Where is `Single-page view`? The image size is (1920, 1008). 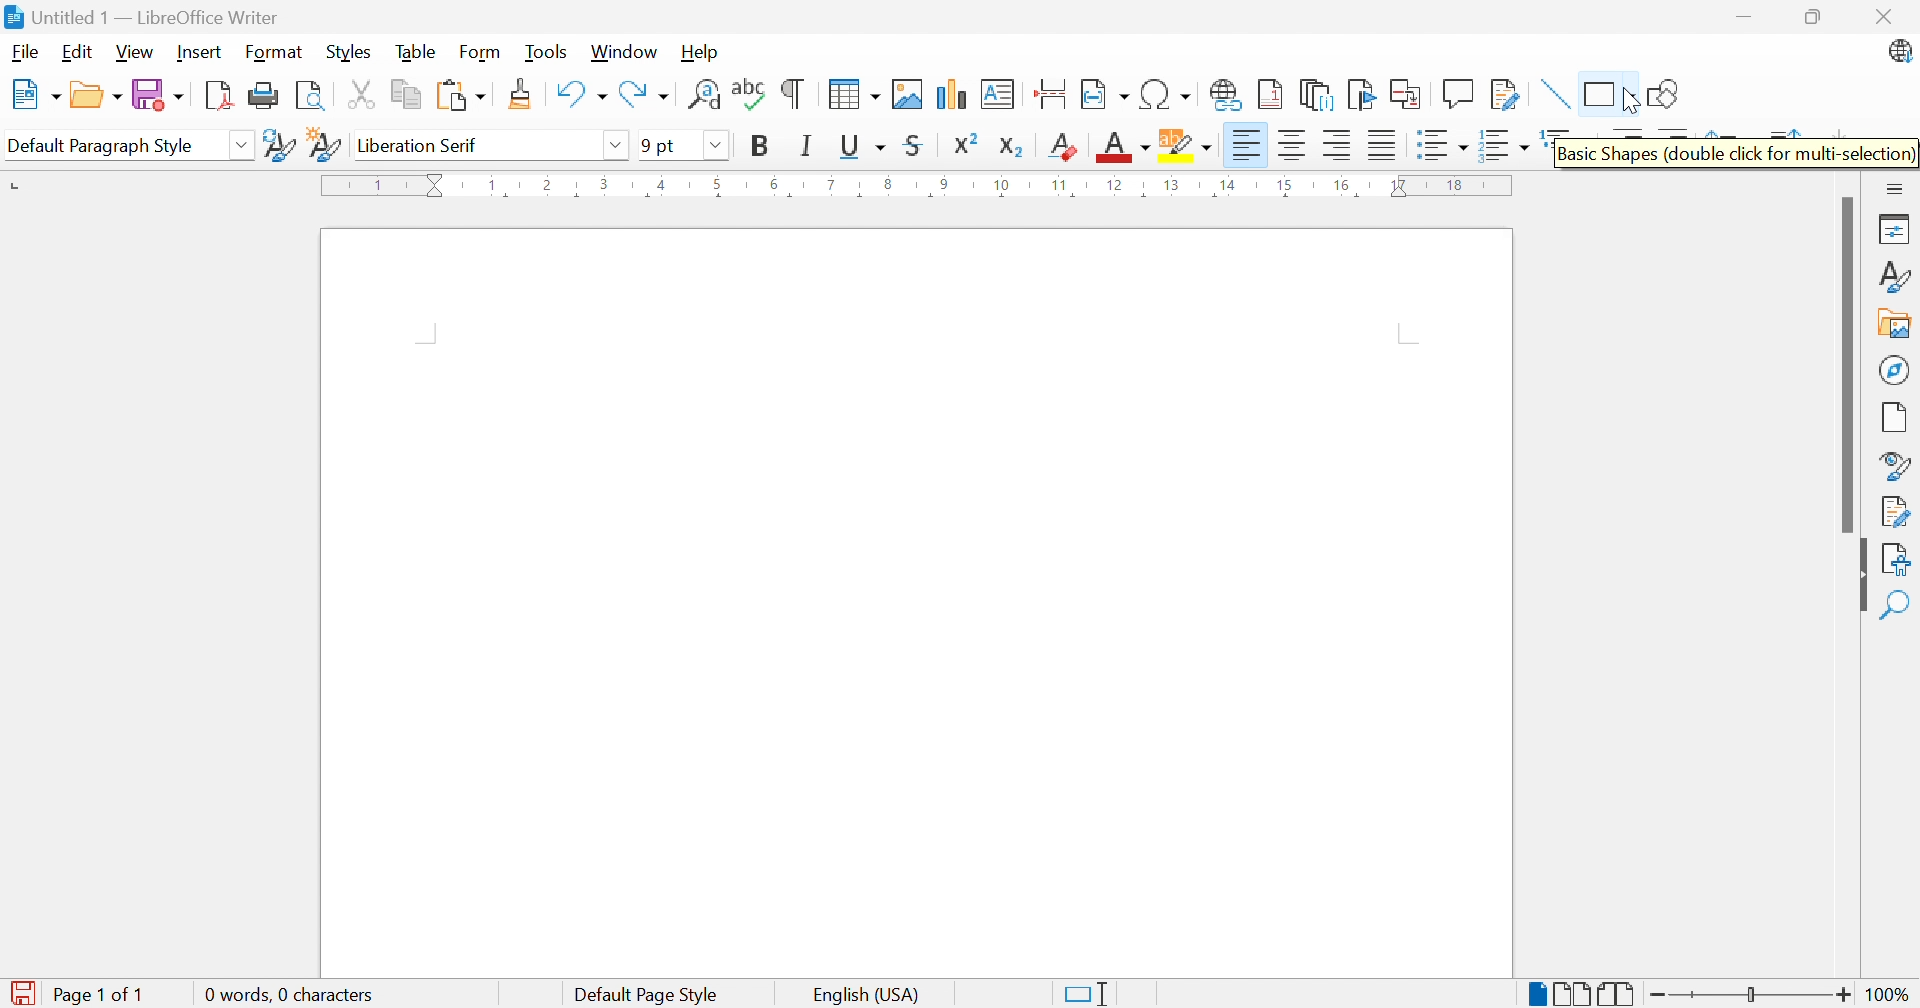 Single-page view is located at coordinates (1540, 996).